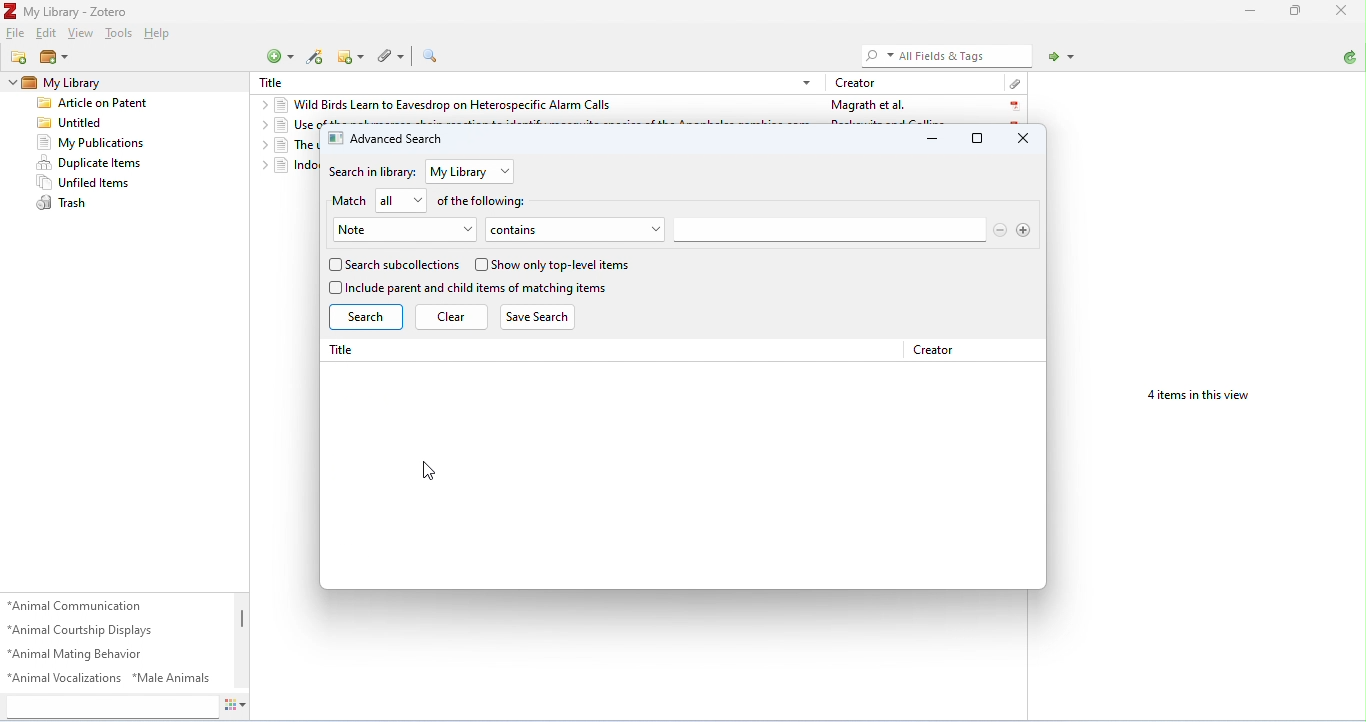  Describe the element at coordinates (16, 32) in the screenshot. I see `file` at that location.